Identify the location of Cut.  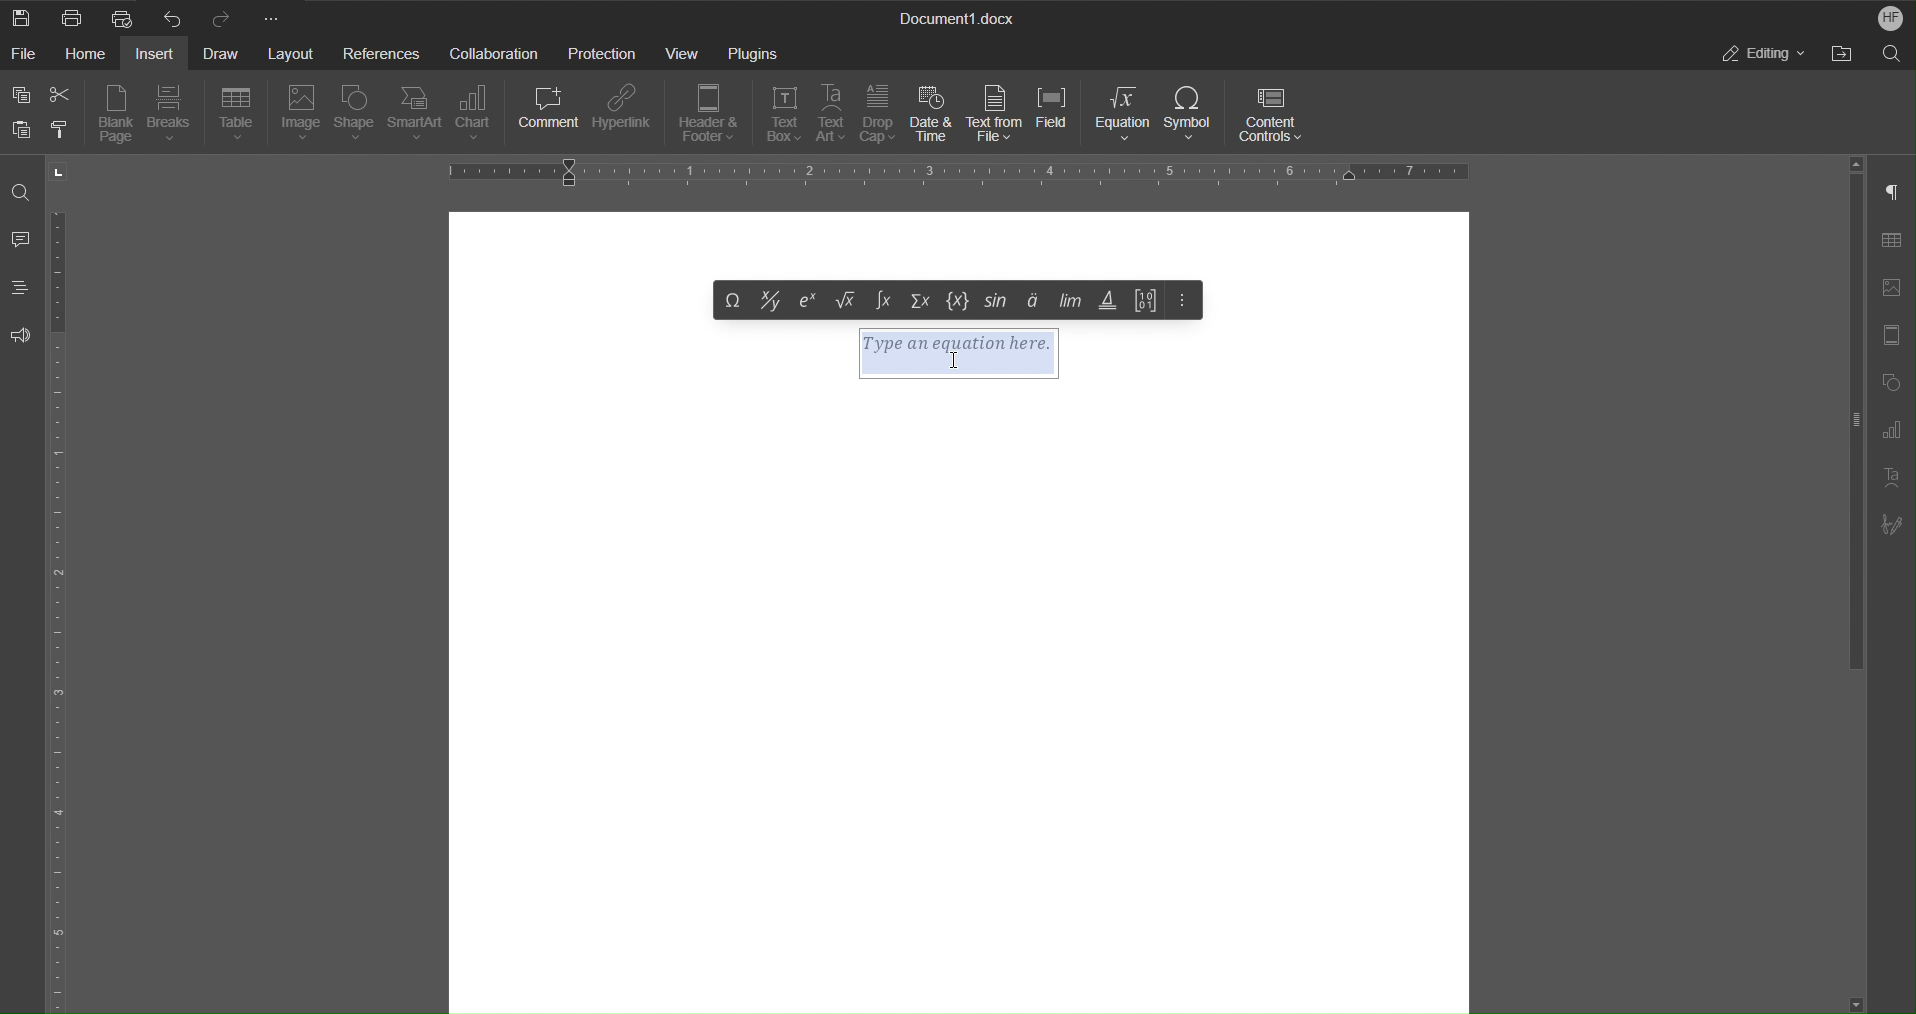
(61, 95).